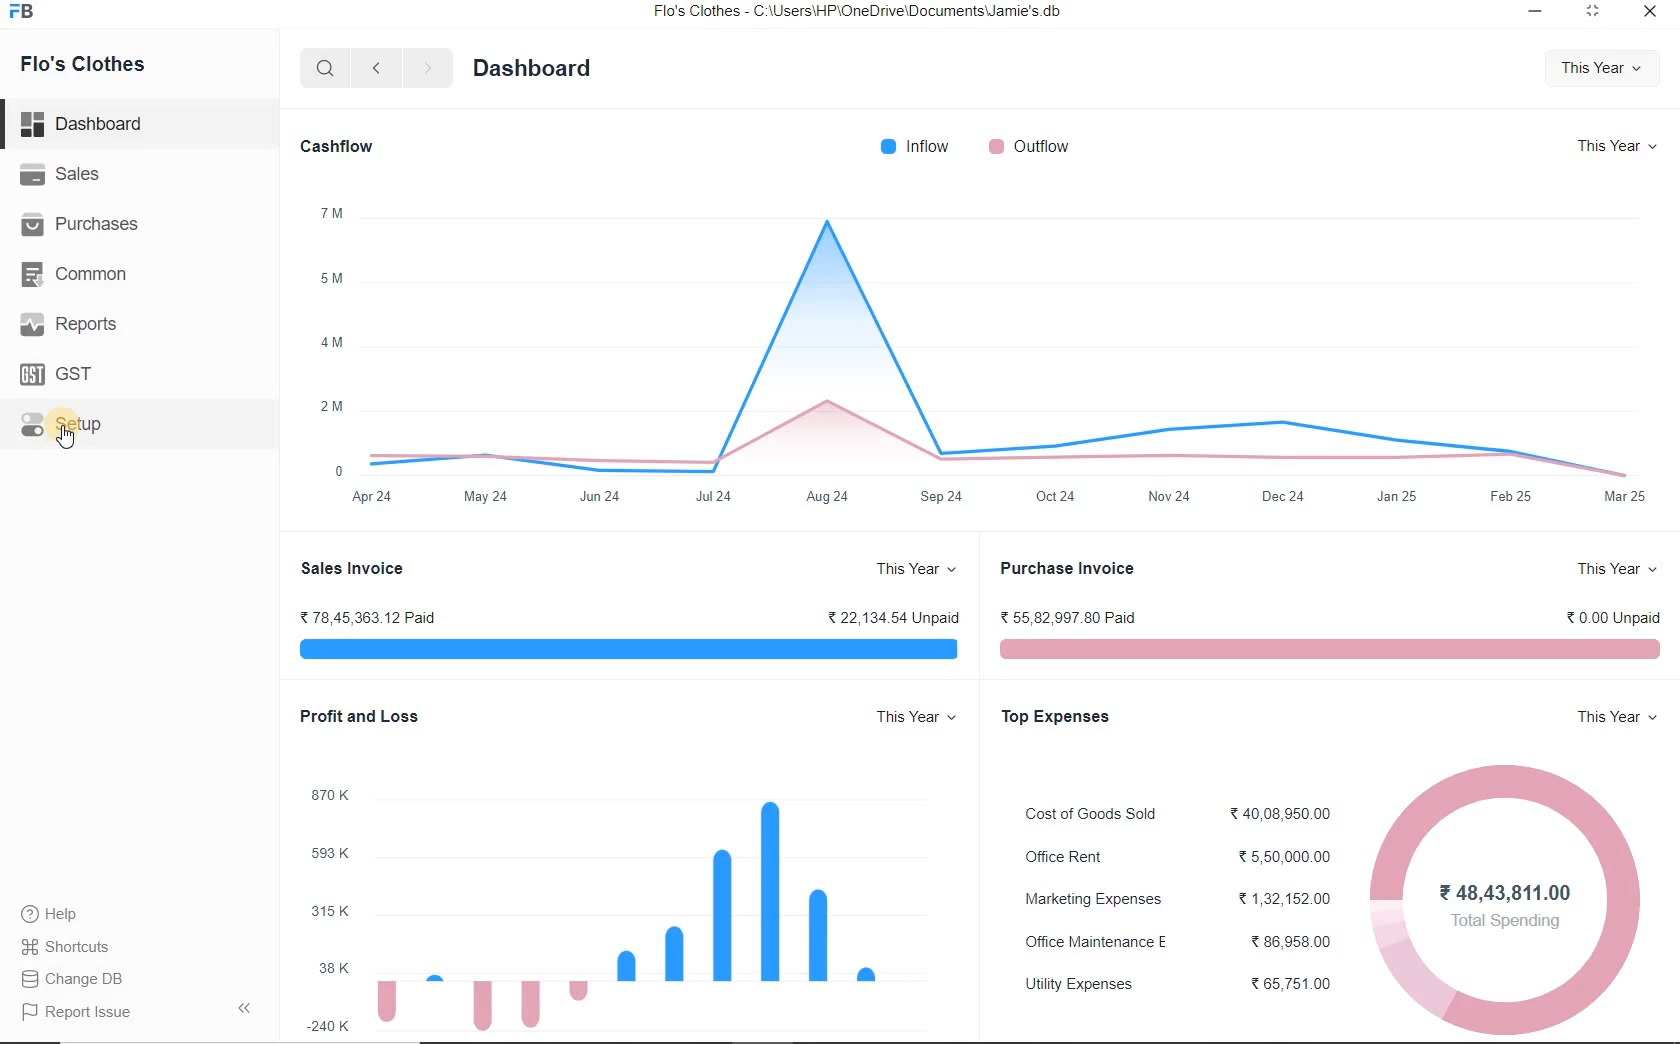 The width and height of the screenshot is (1680, 1044). I want to click on Sales Invoice, so click(347, 569).